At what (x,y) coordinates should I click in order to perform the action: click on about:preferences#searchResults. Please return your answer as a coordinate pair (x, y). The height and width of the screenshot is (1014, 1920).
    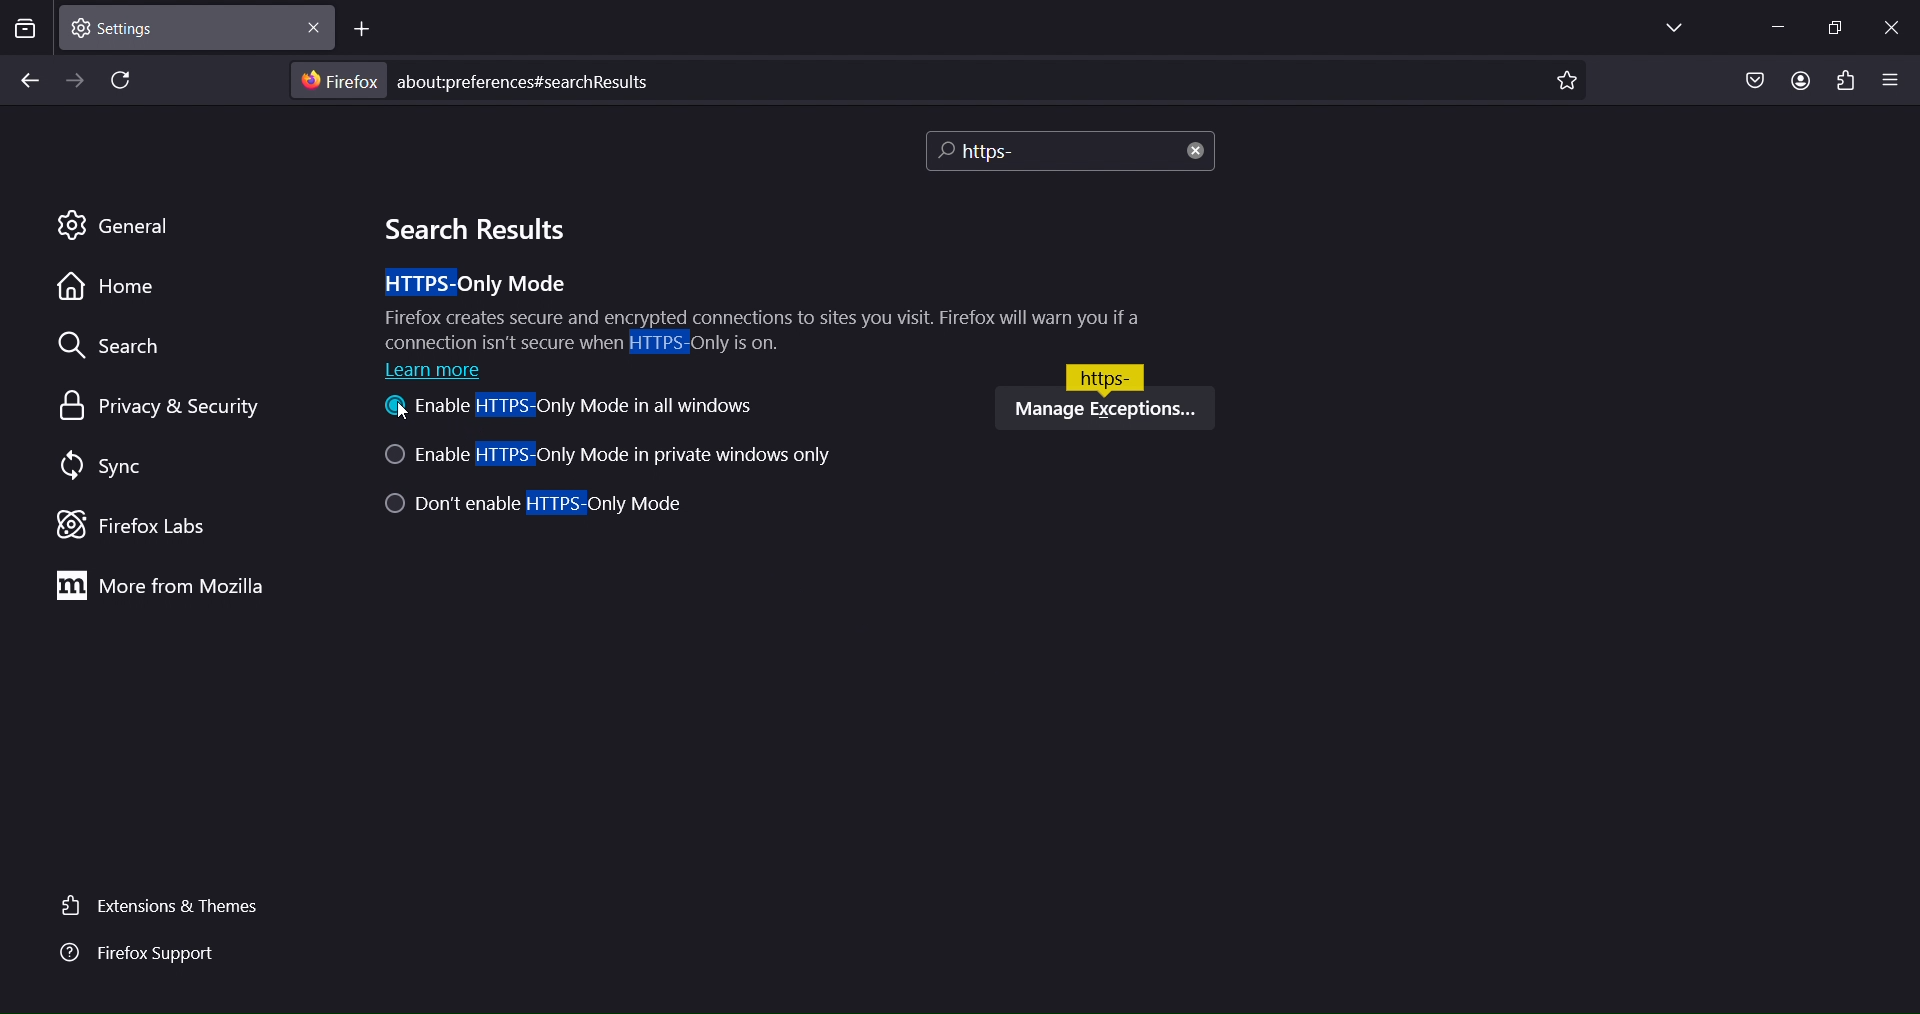
    Looking at the image, I should click on (549, 80).